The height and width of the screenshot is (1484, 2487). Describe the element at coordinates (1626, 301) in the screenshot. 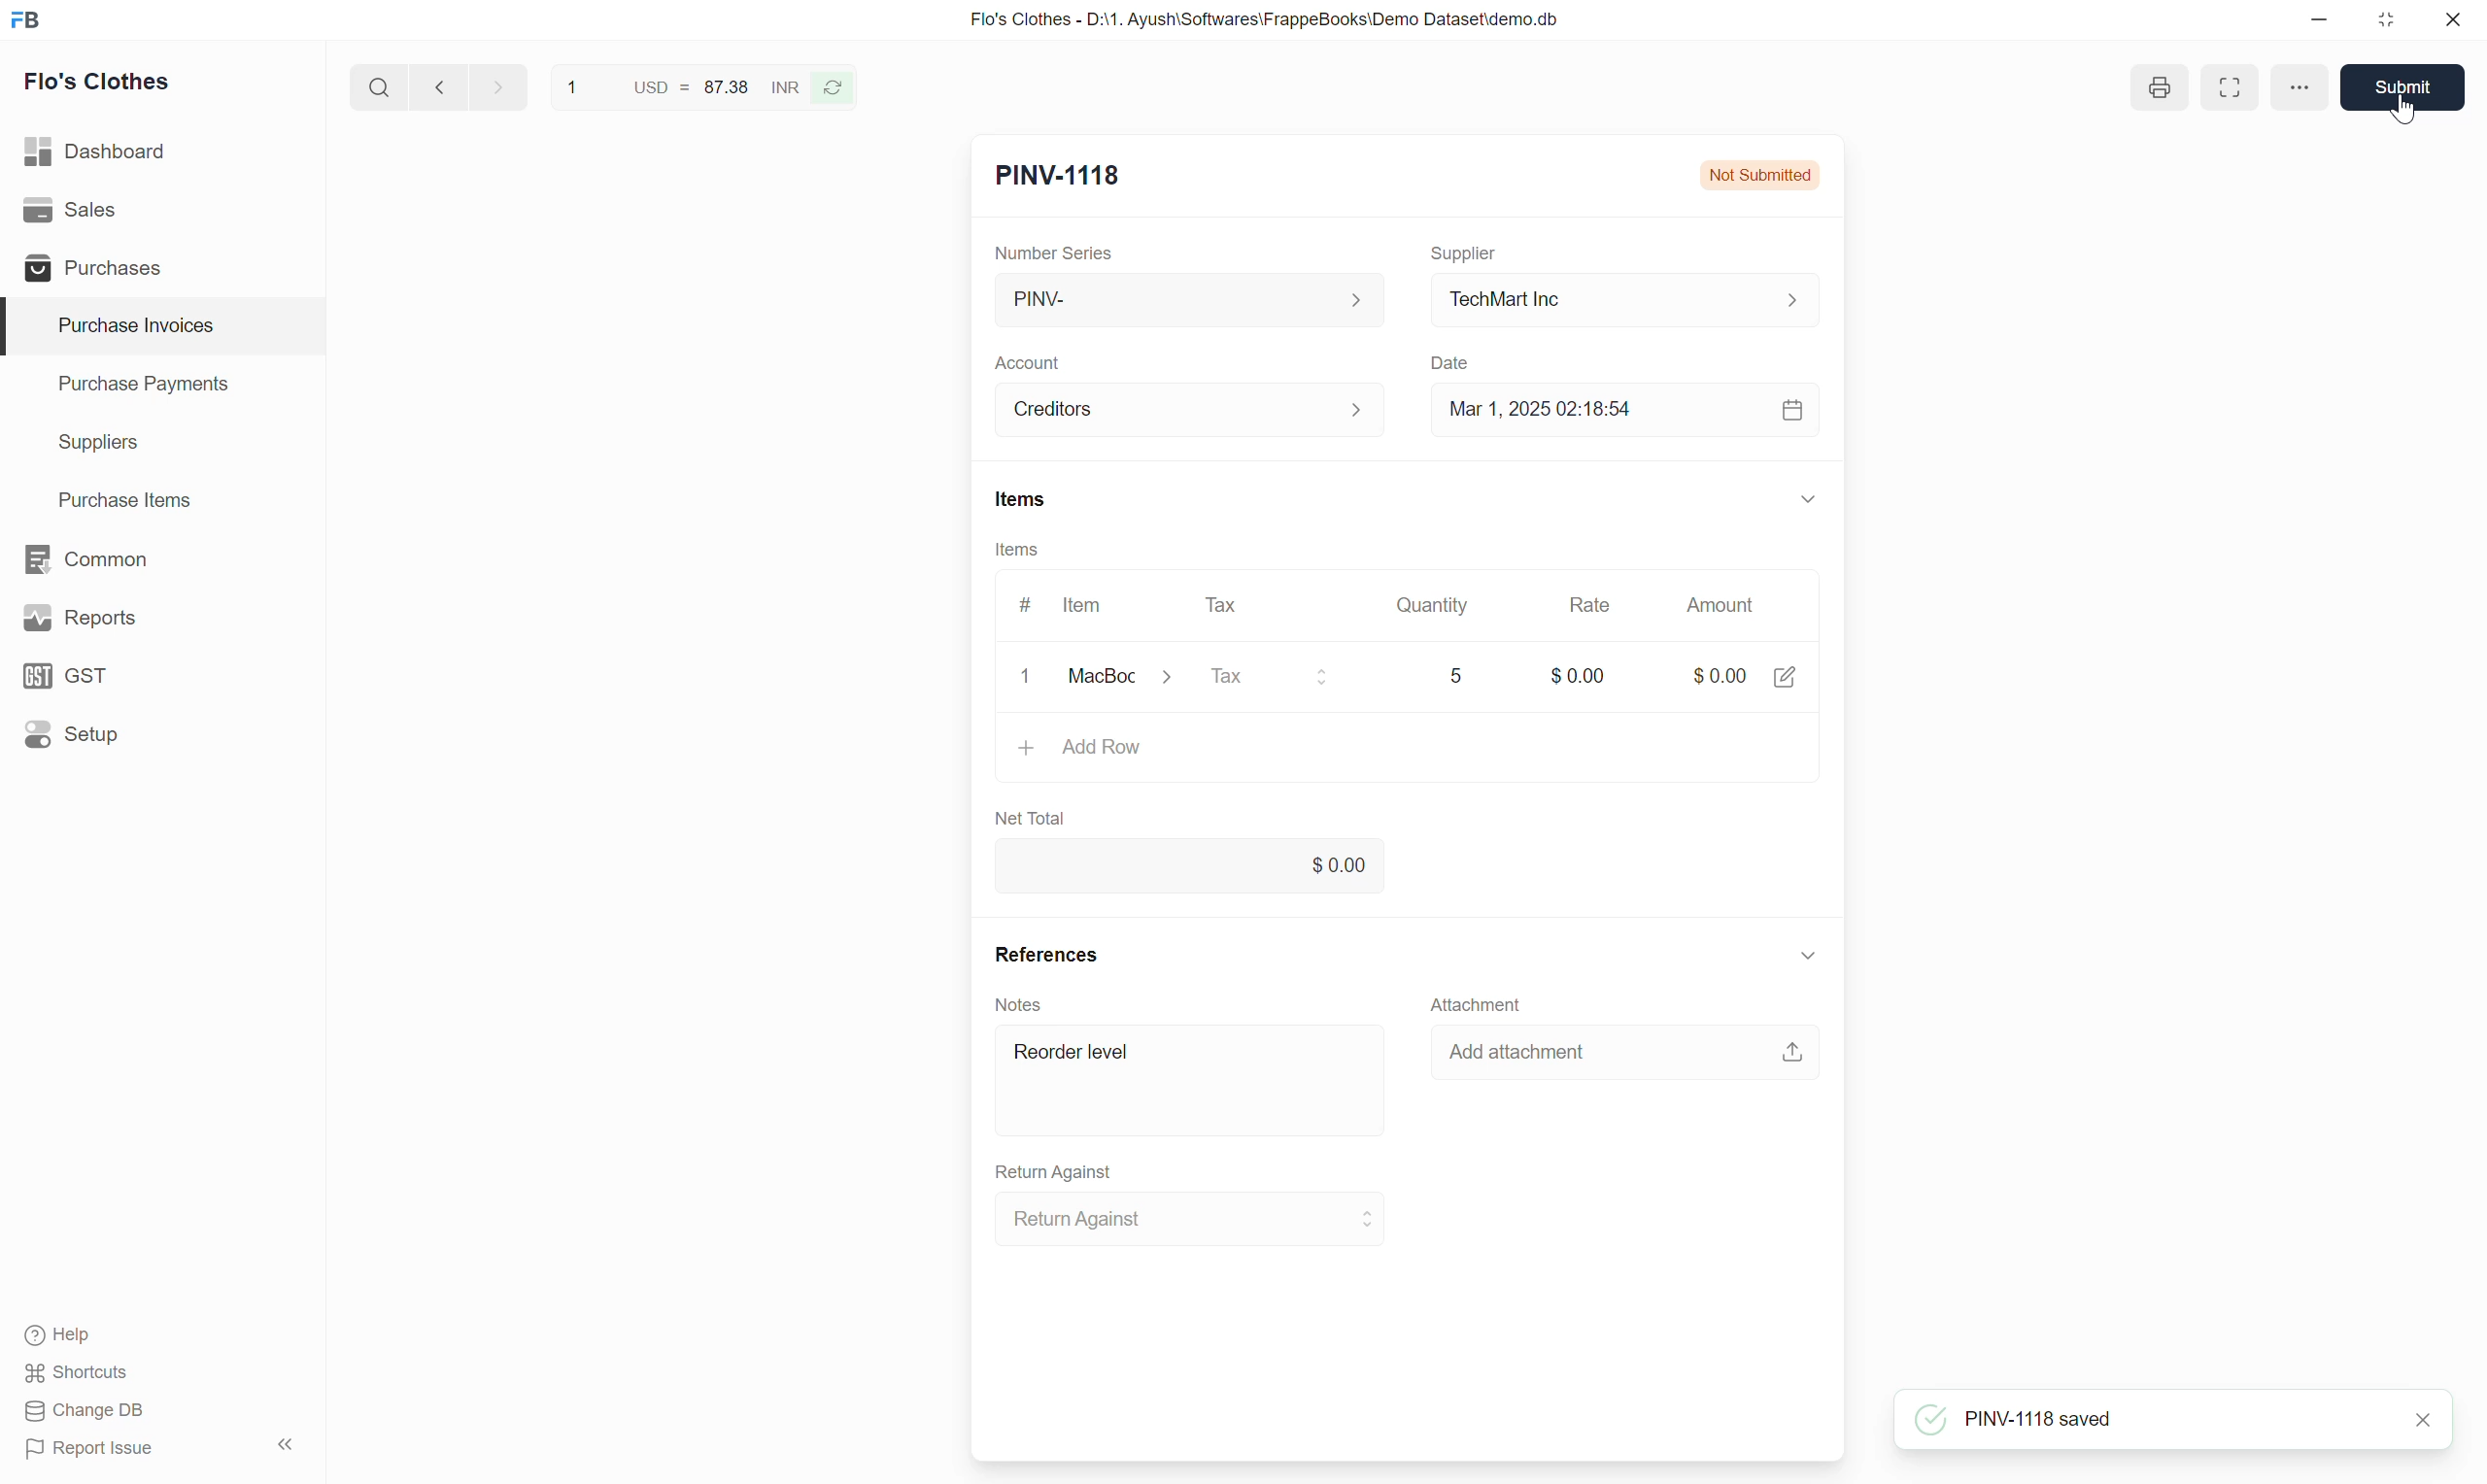

I see `TechMart Inc` at that location.